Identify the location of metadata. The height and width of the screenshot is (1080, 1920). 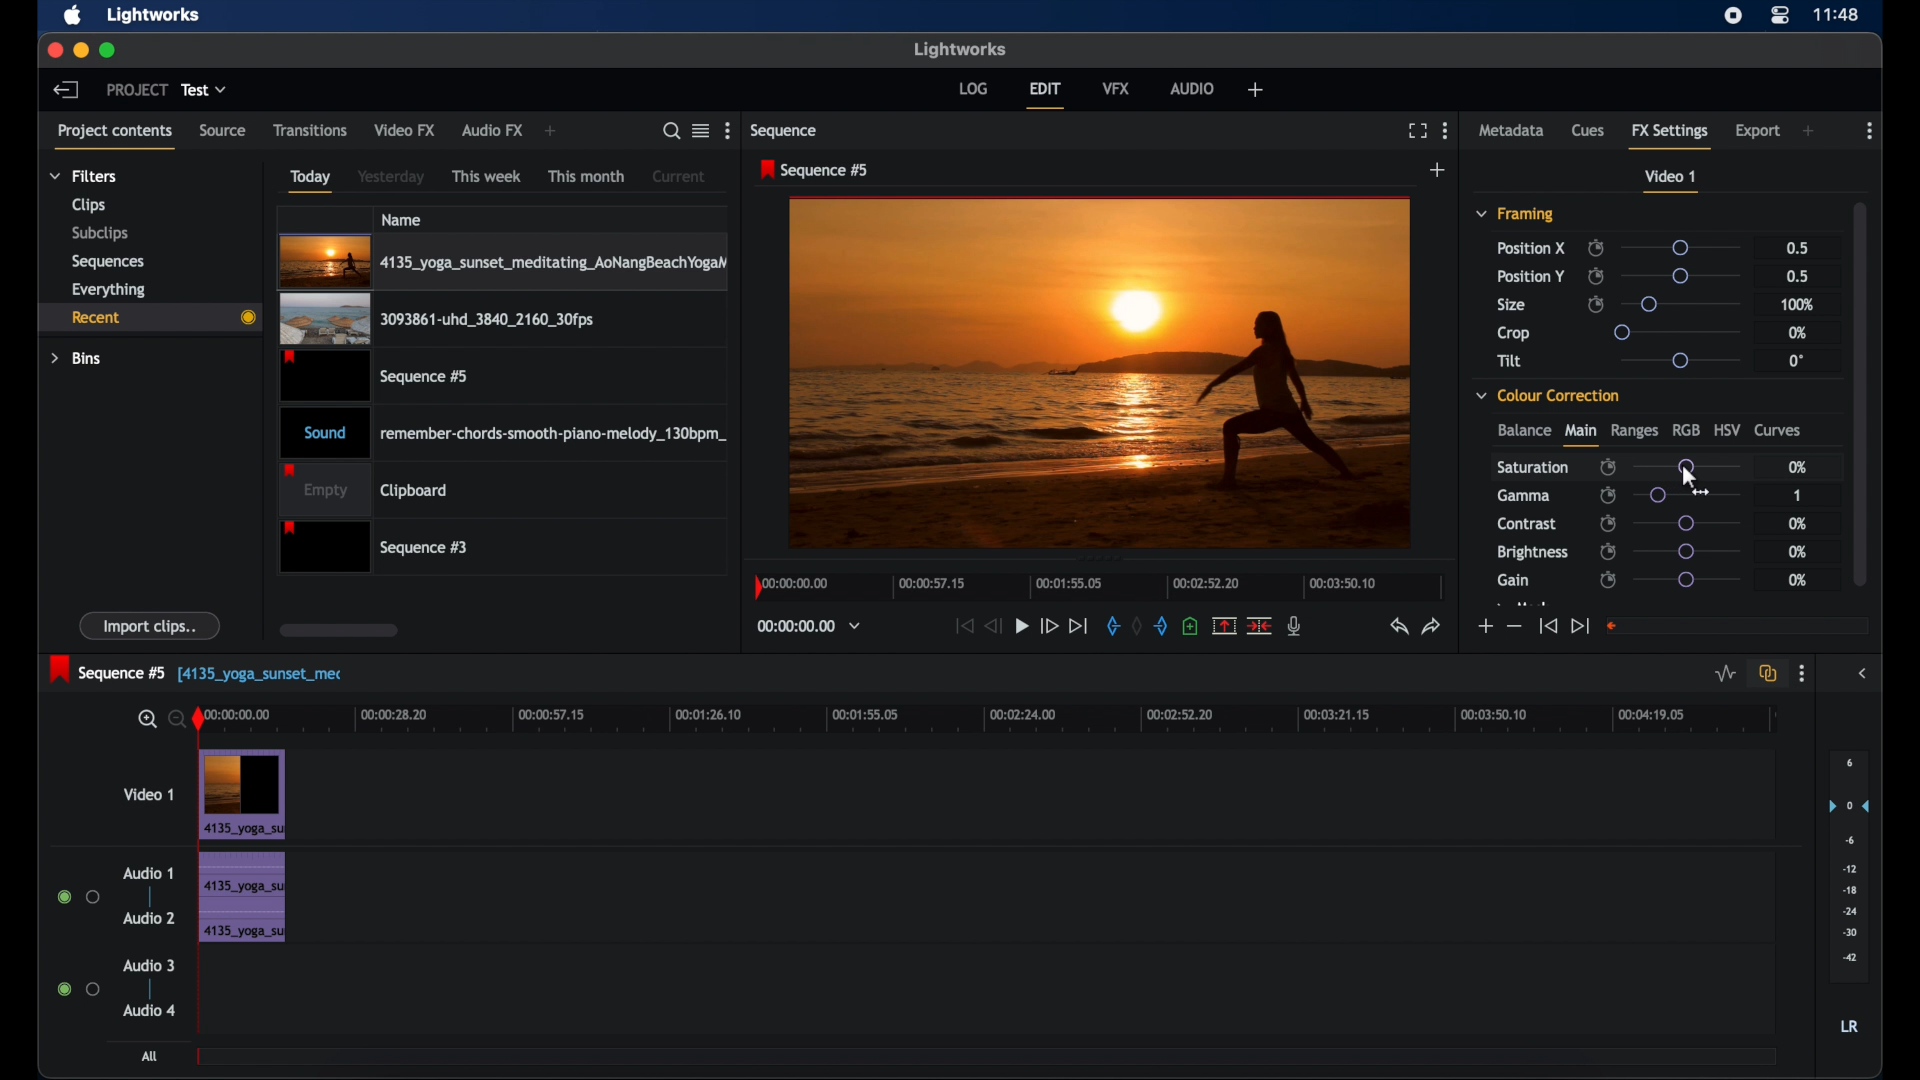
(1512, 131).